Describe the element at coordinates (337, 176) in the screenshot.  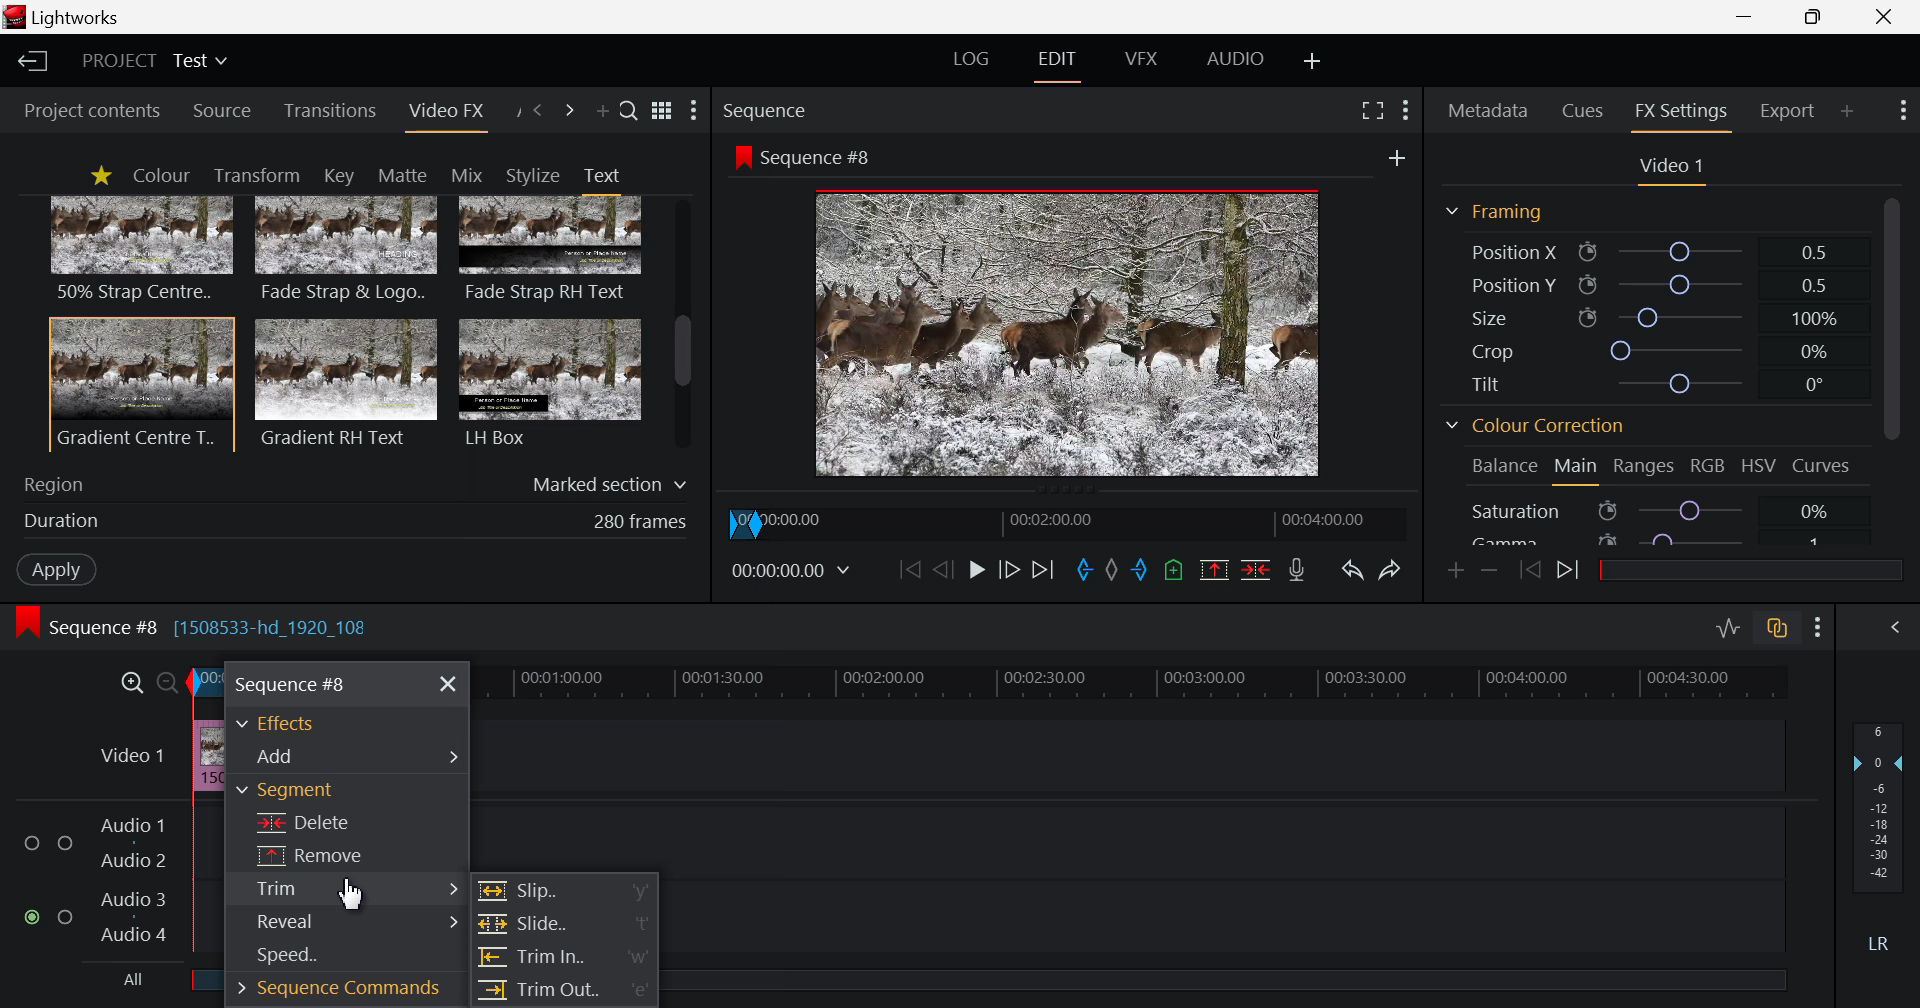
I see `Key` at that location.